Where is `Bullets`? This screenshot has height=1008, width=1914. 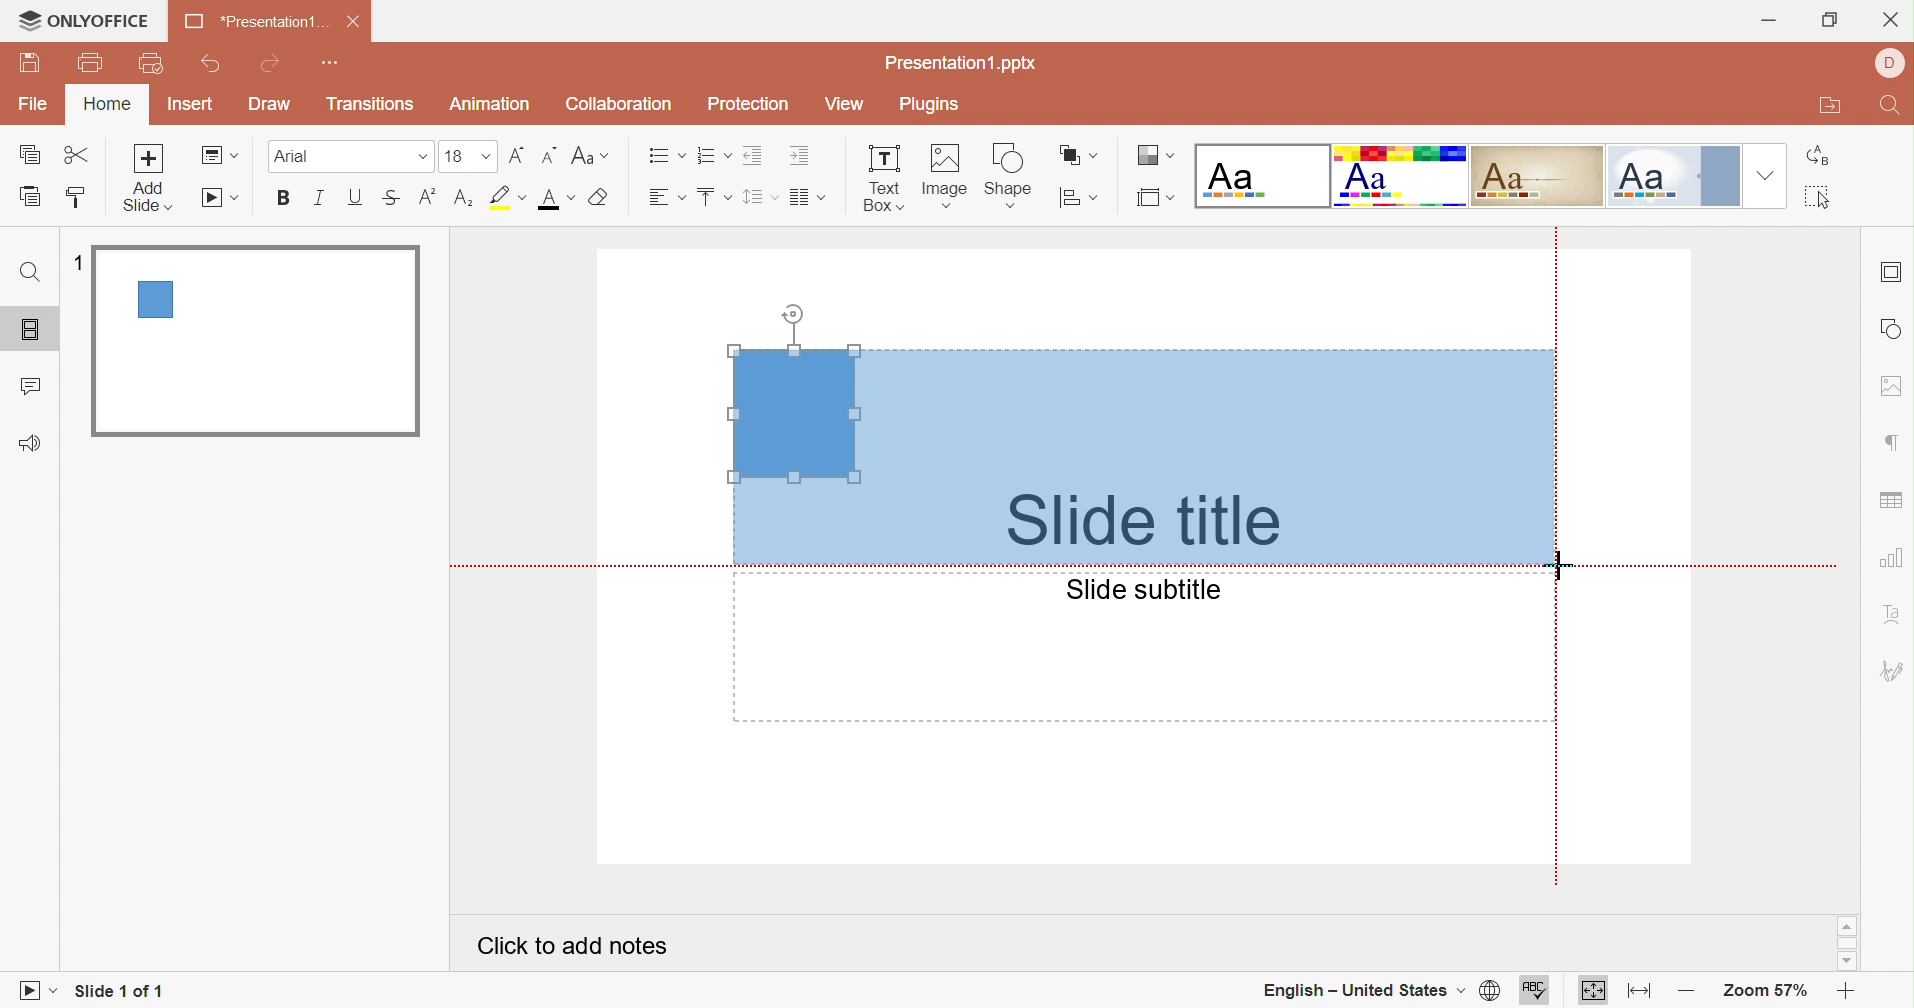 Bullets is located at coordinates (666, 156).